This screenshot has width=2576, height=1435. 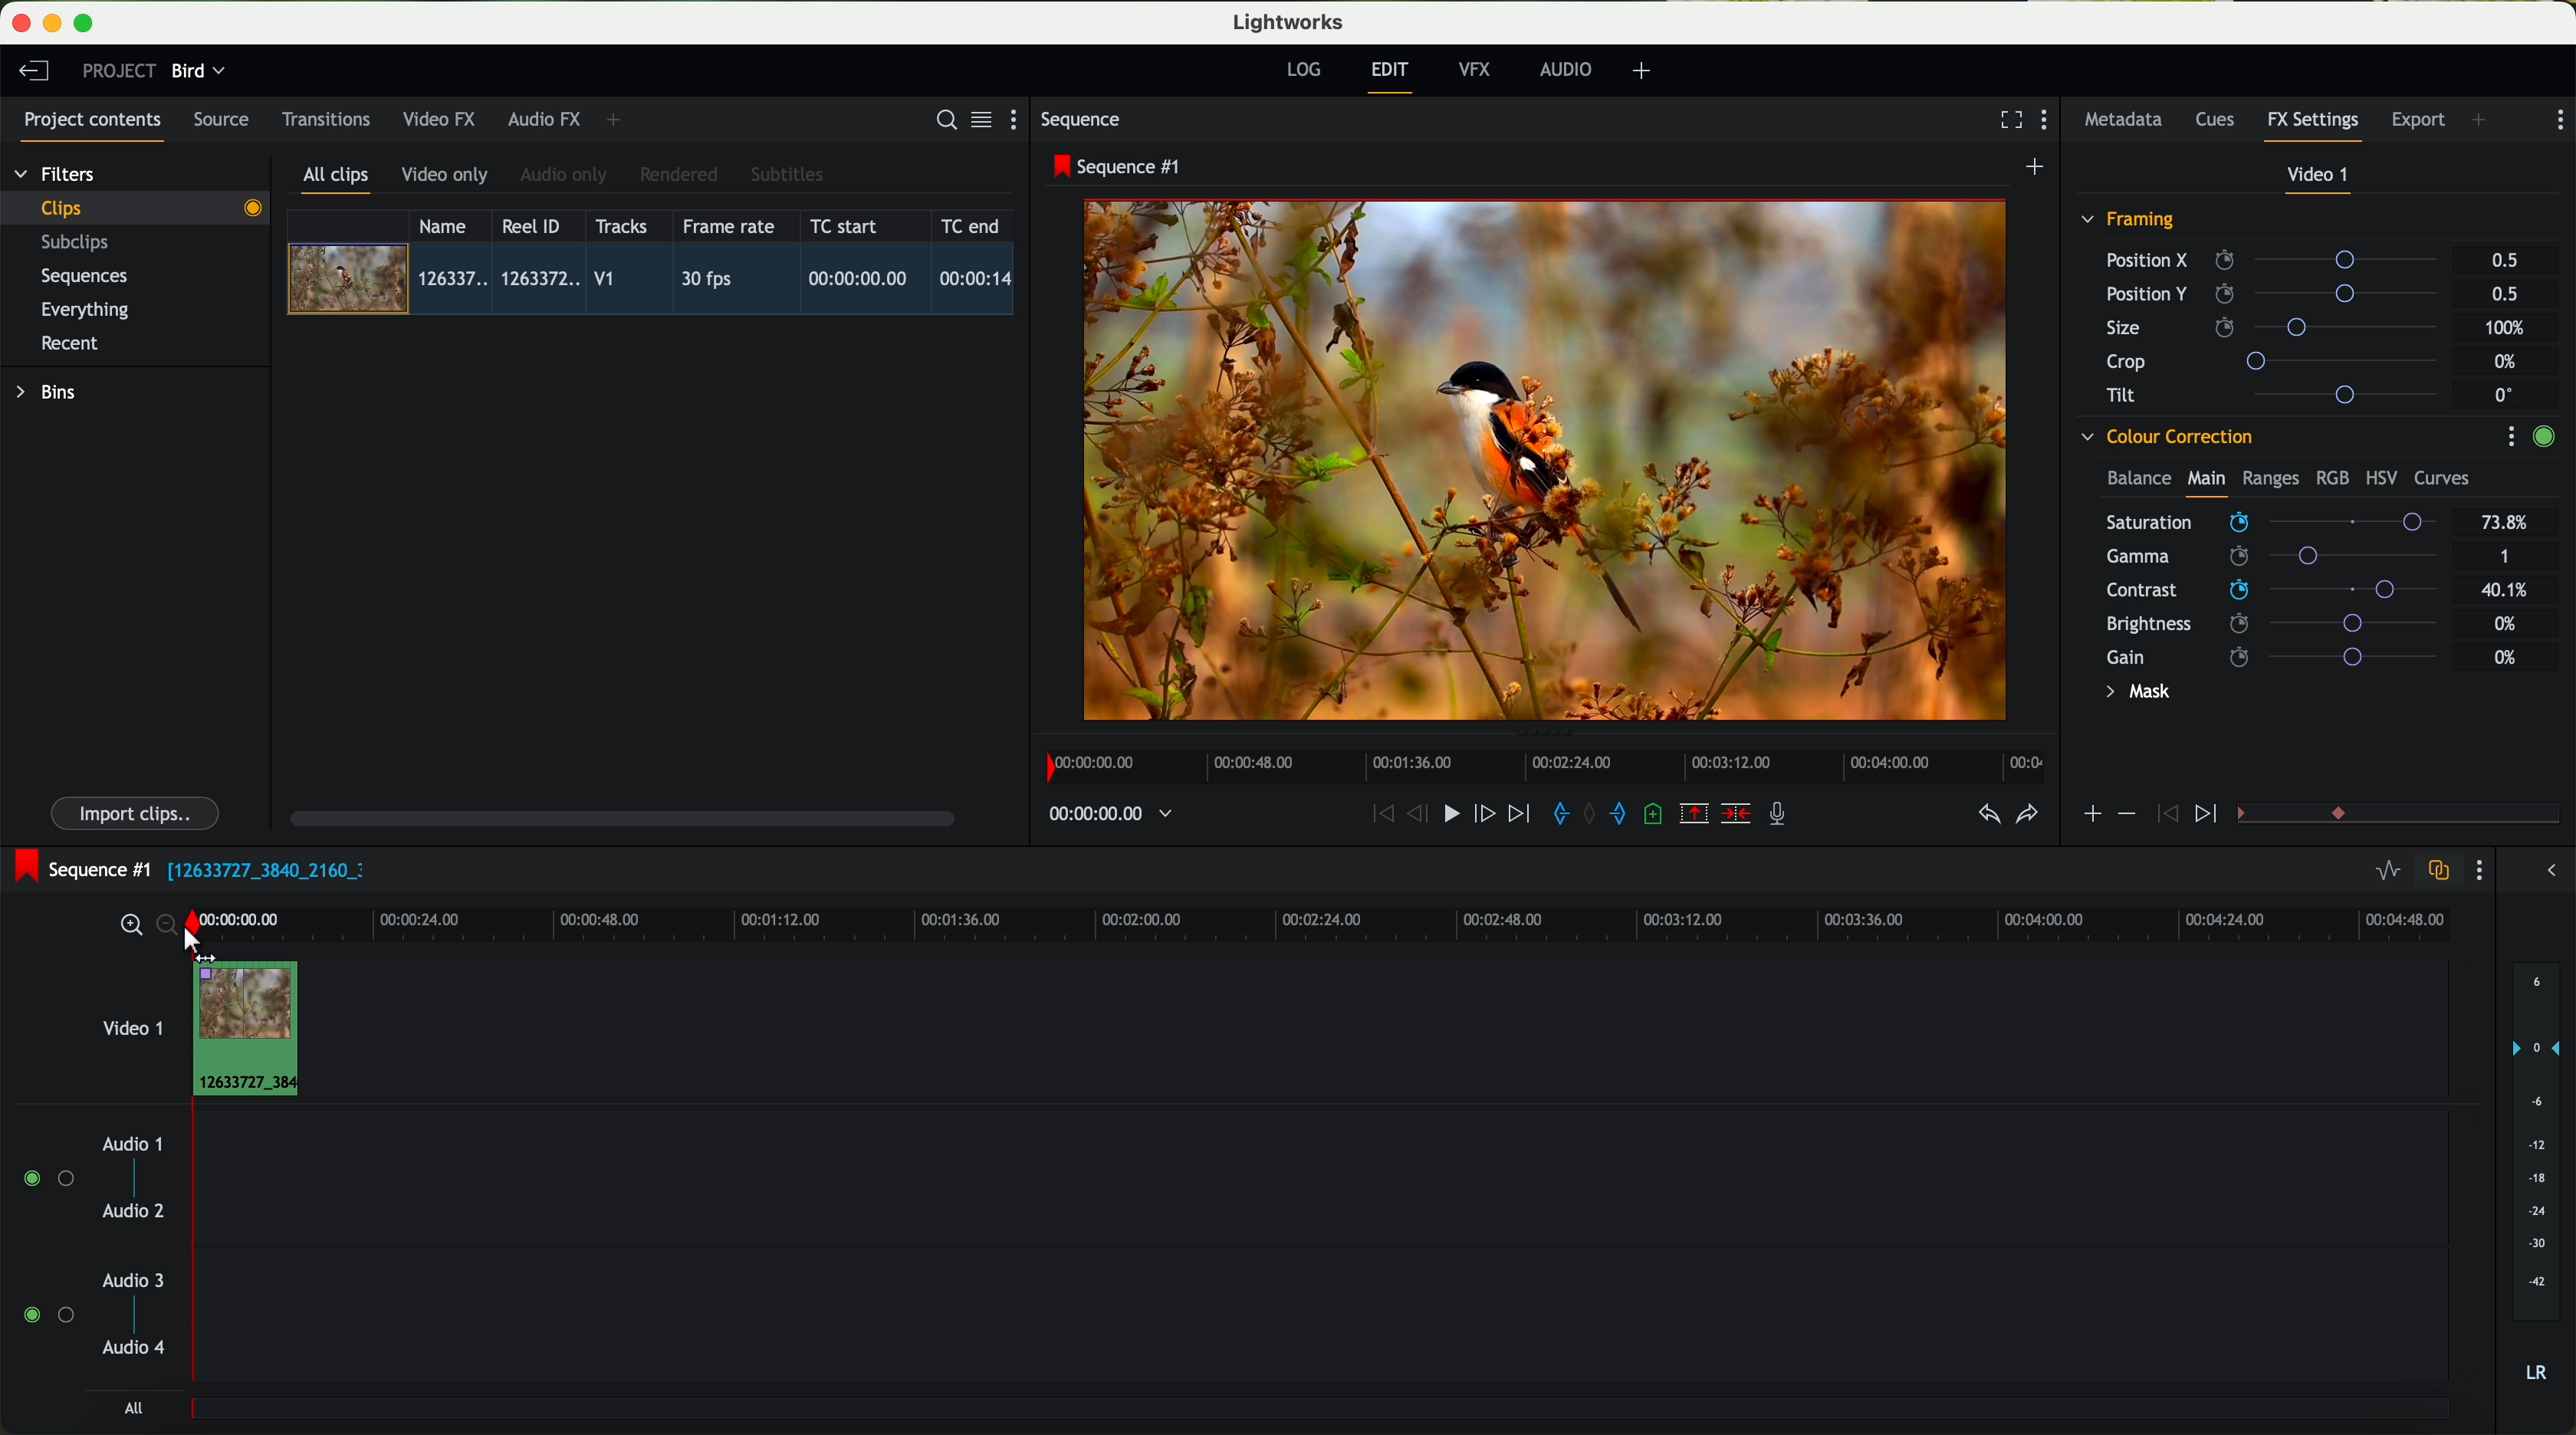 I want to click on nudge one frame foward, so click(x=1487, y=815).